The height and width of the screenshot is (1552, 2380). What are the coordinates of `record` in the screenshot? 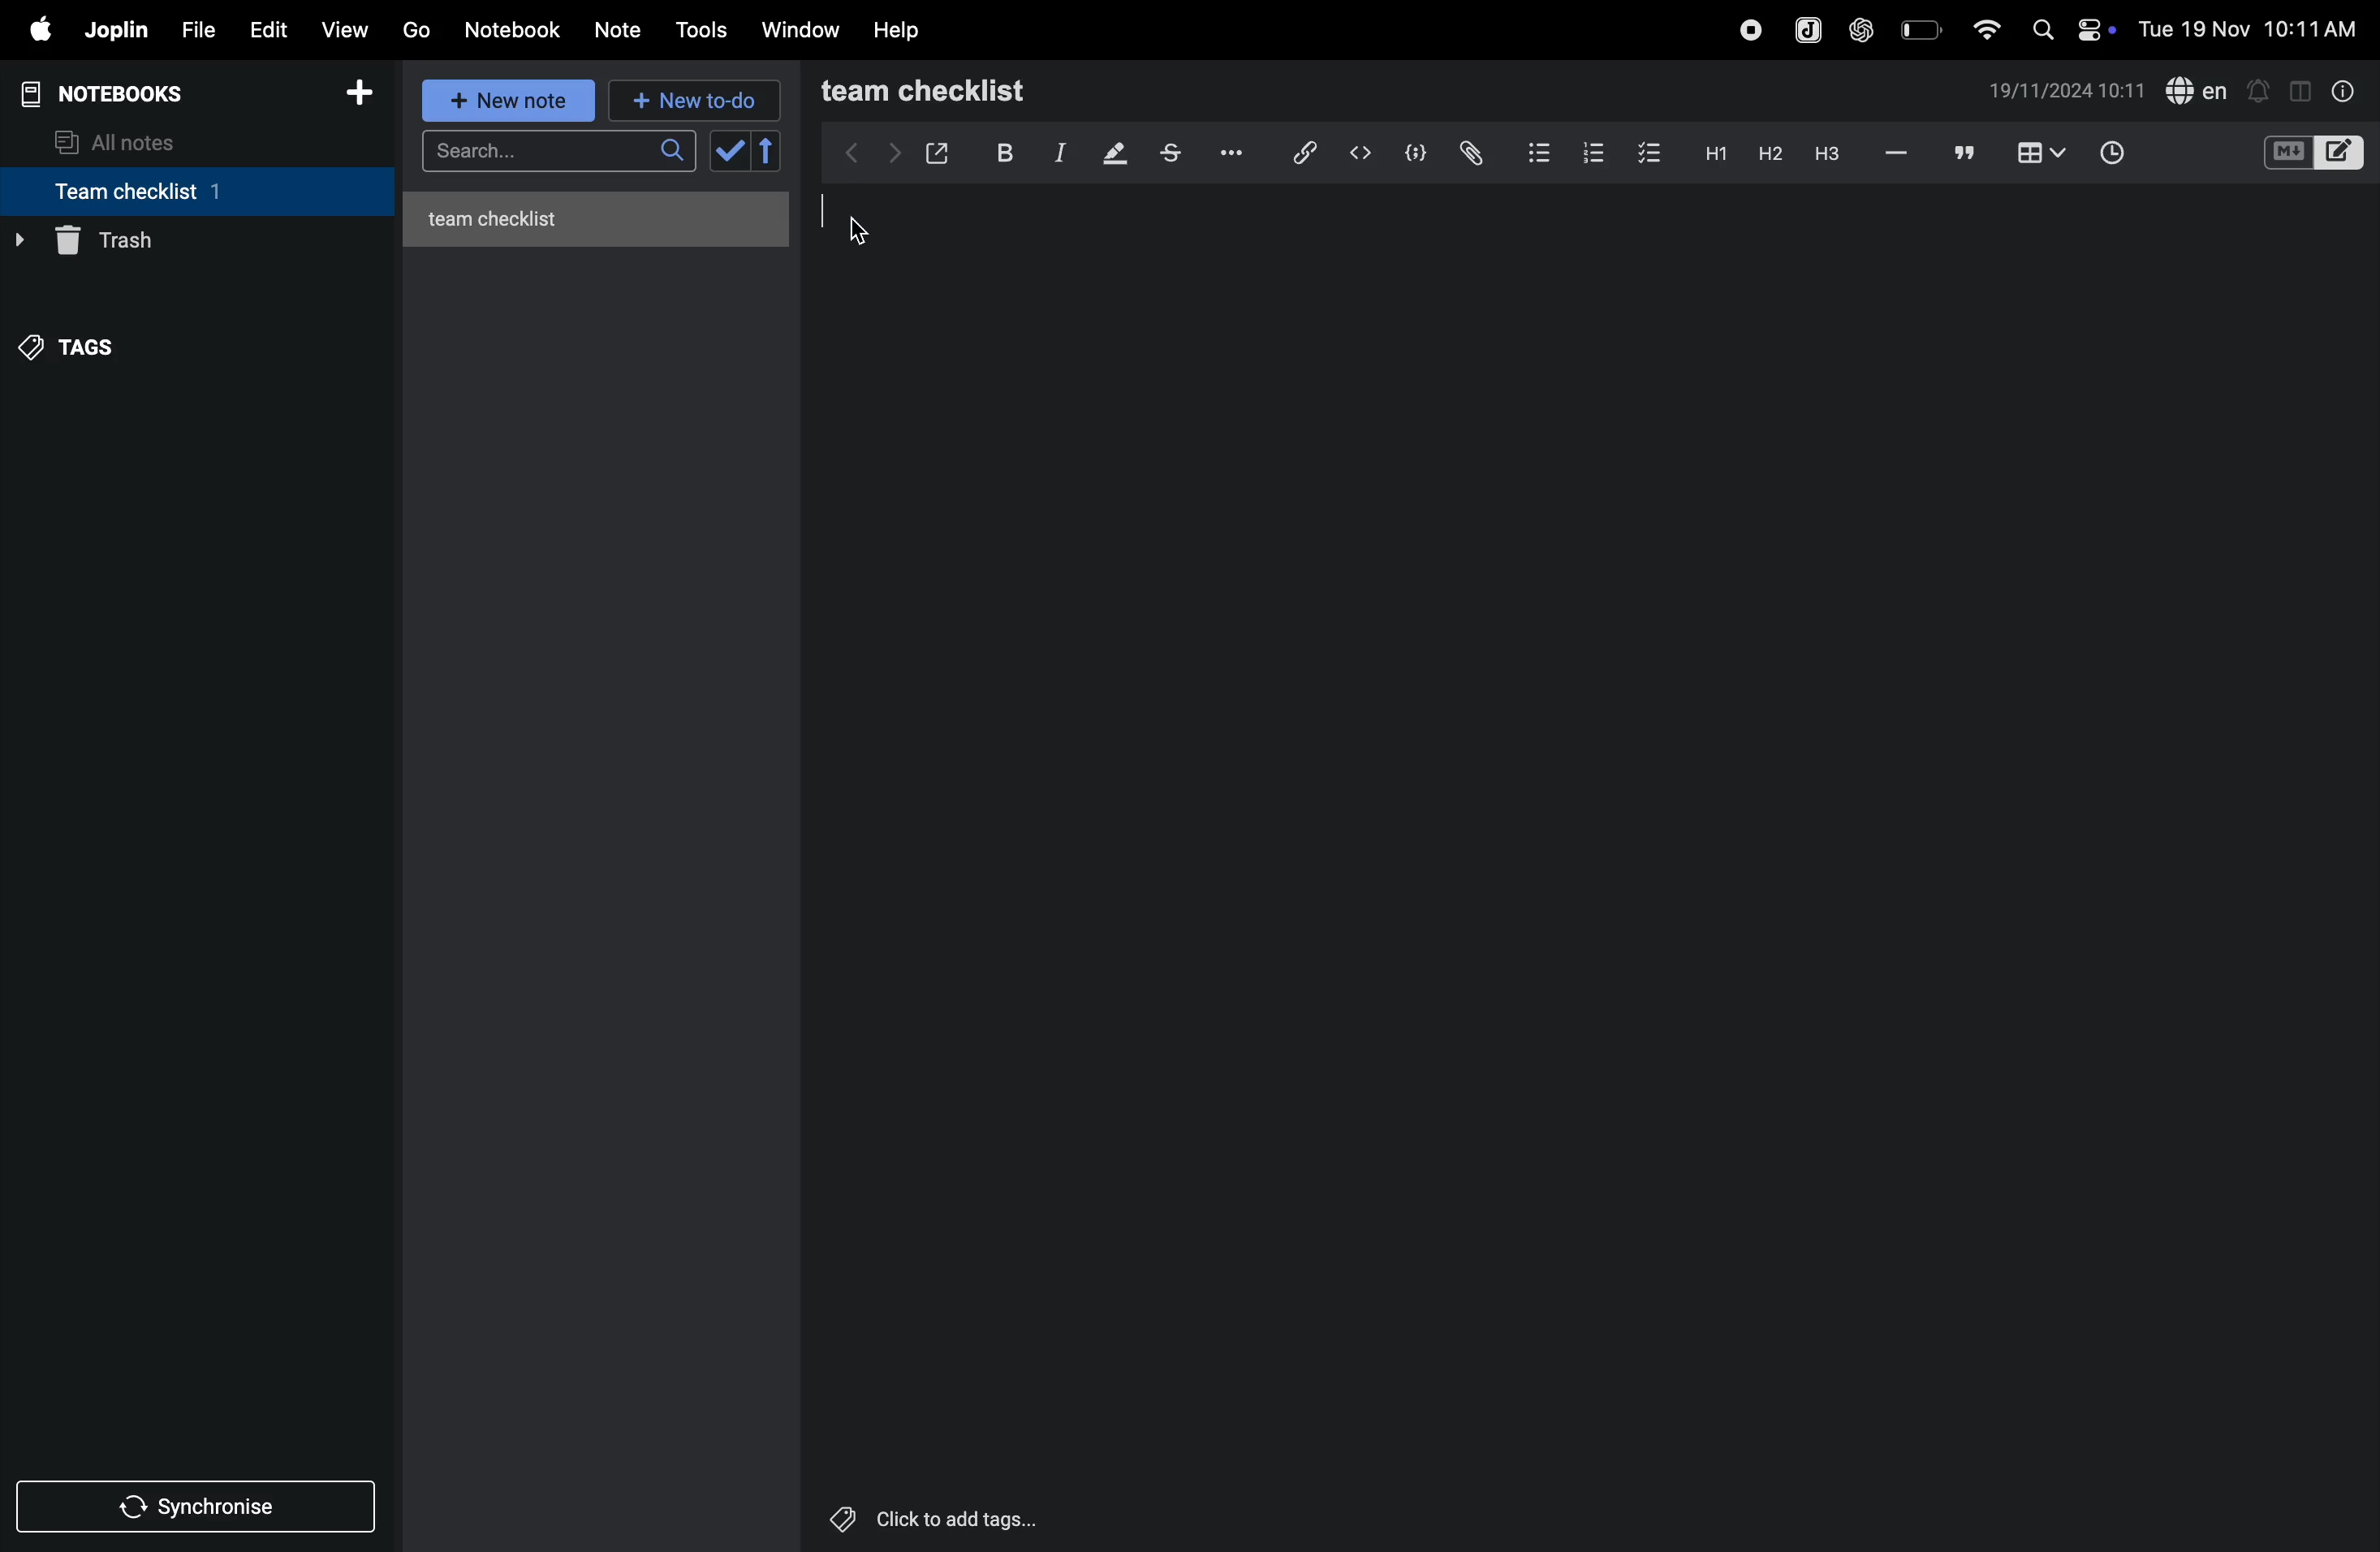 It's located at (1744, 29).